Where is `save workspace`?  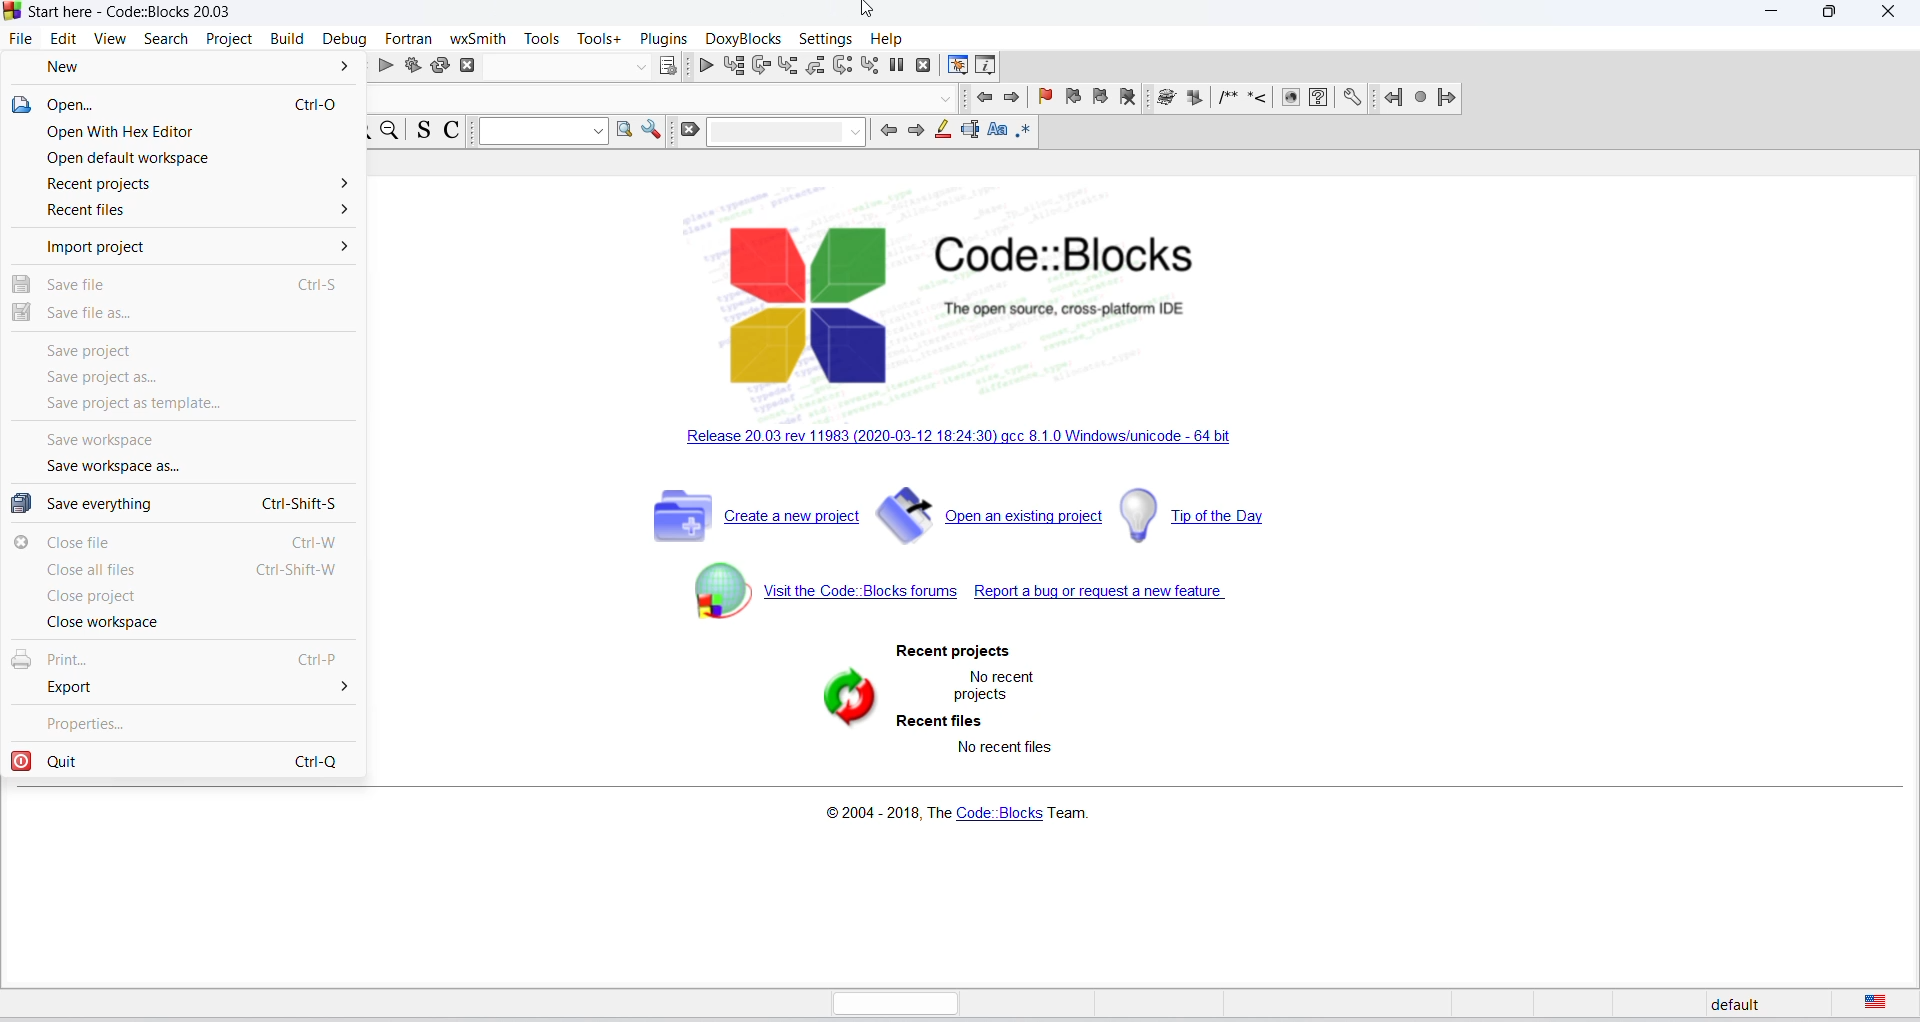 save workspace is located at coordinates (182, 442).